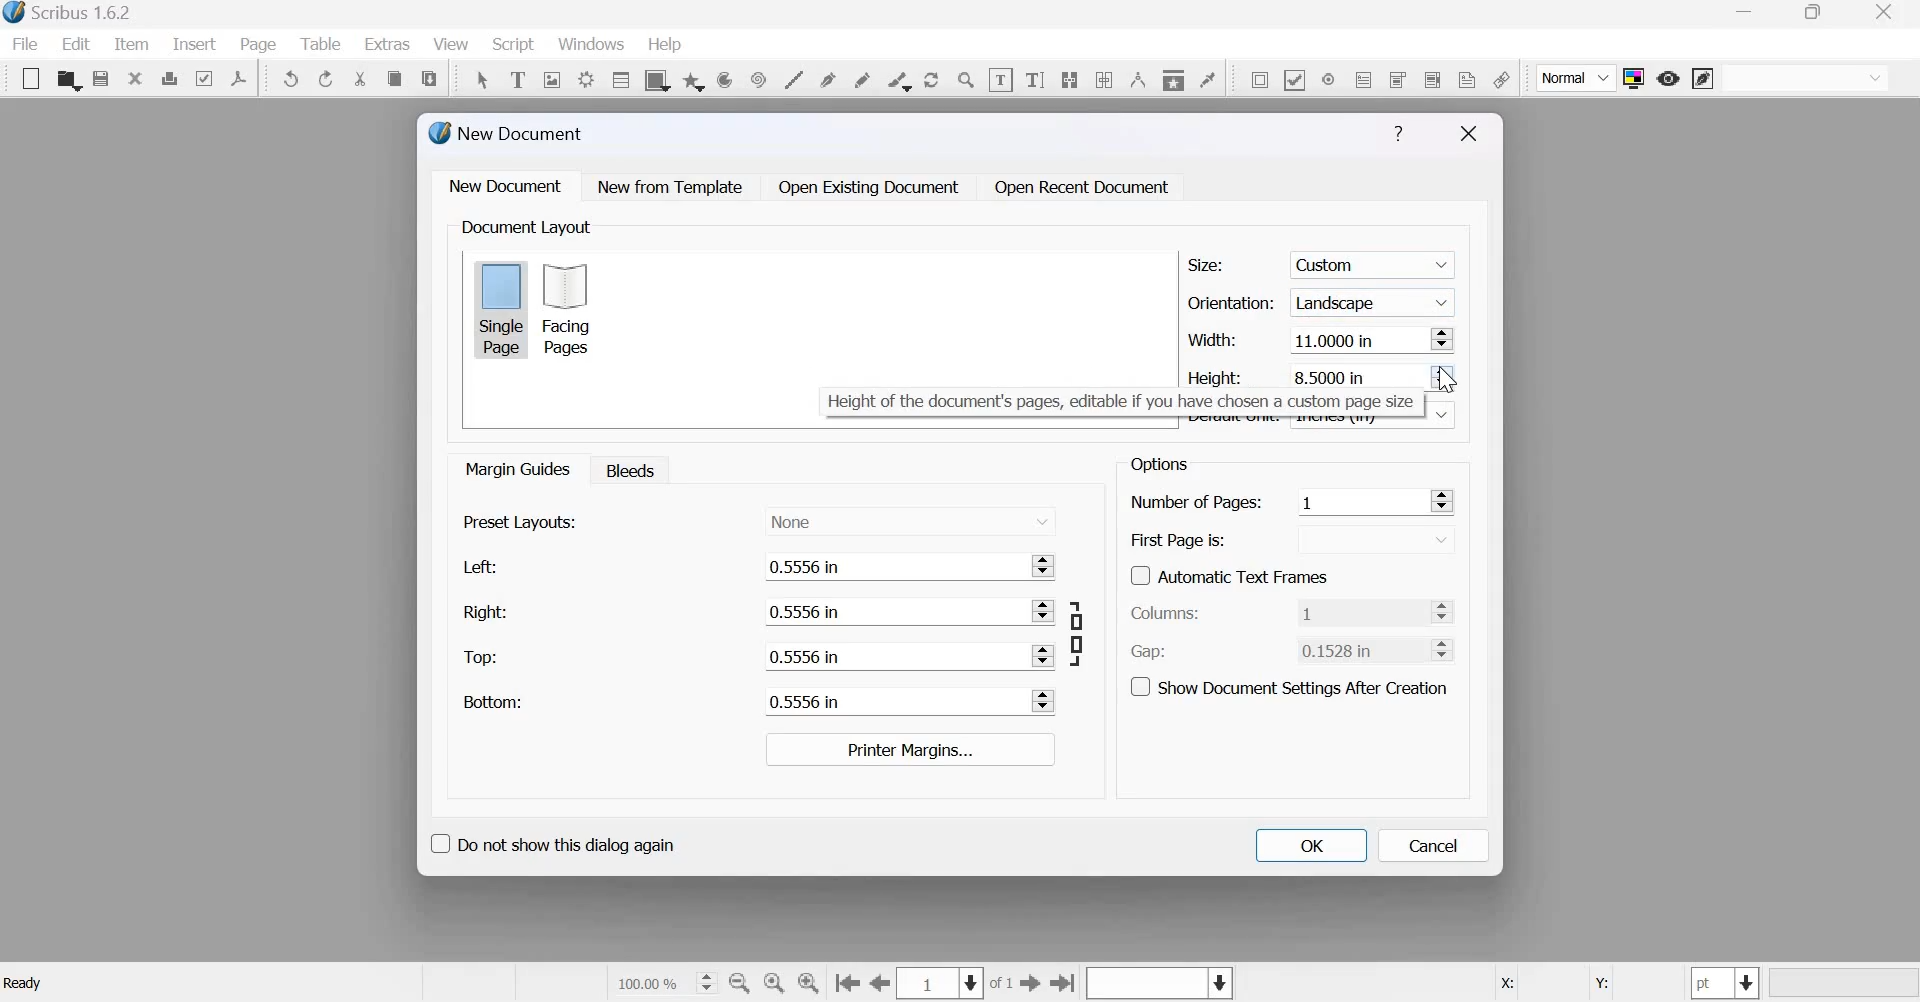  What do you see at coordinates (619, 79) in the screenshot?
I see `table` at bounding box center [619, 79].